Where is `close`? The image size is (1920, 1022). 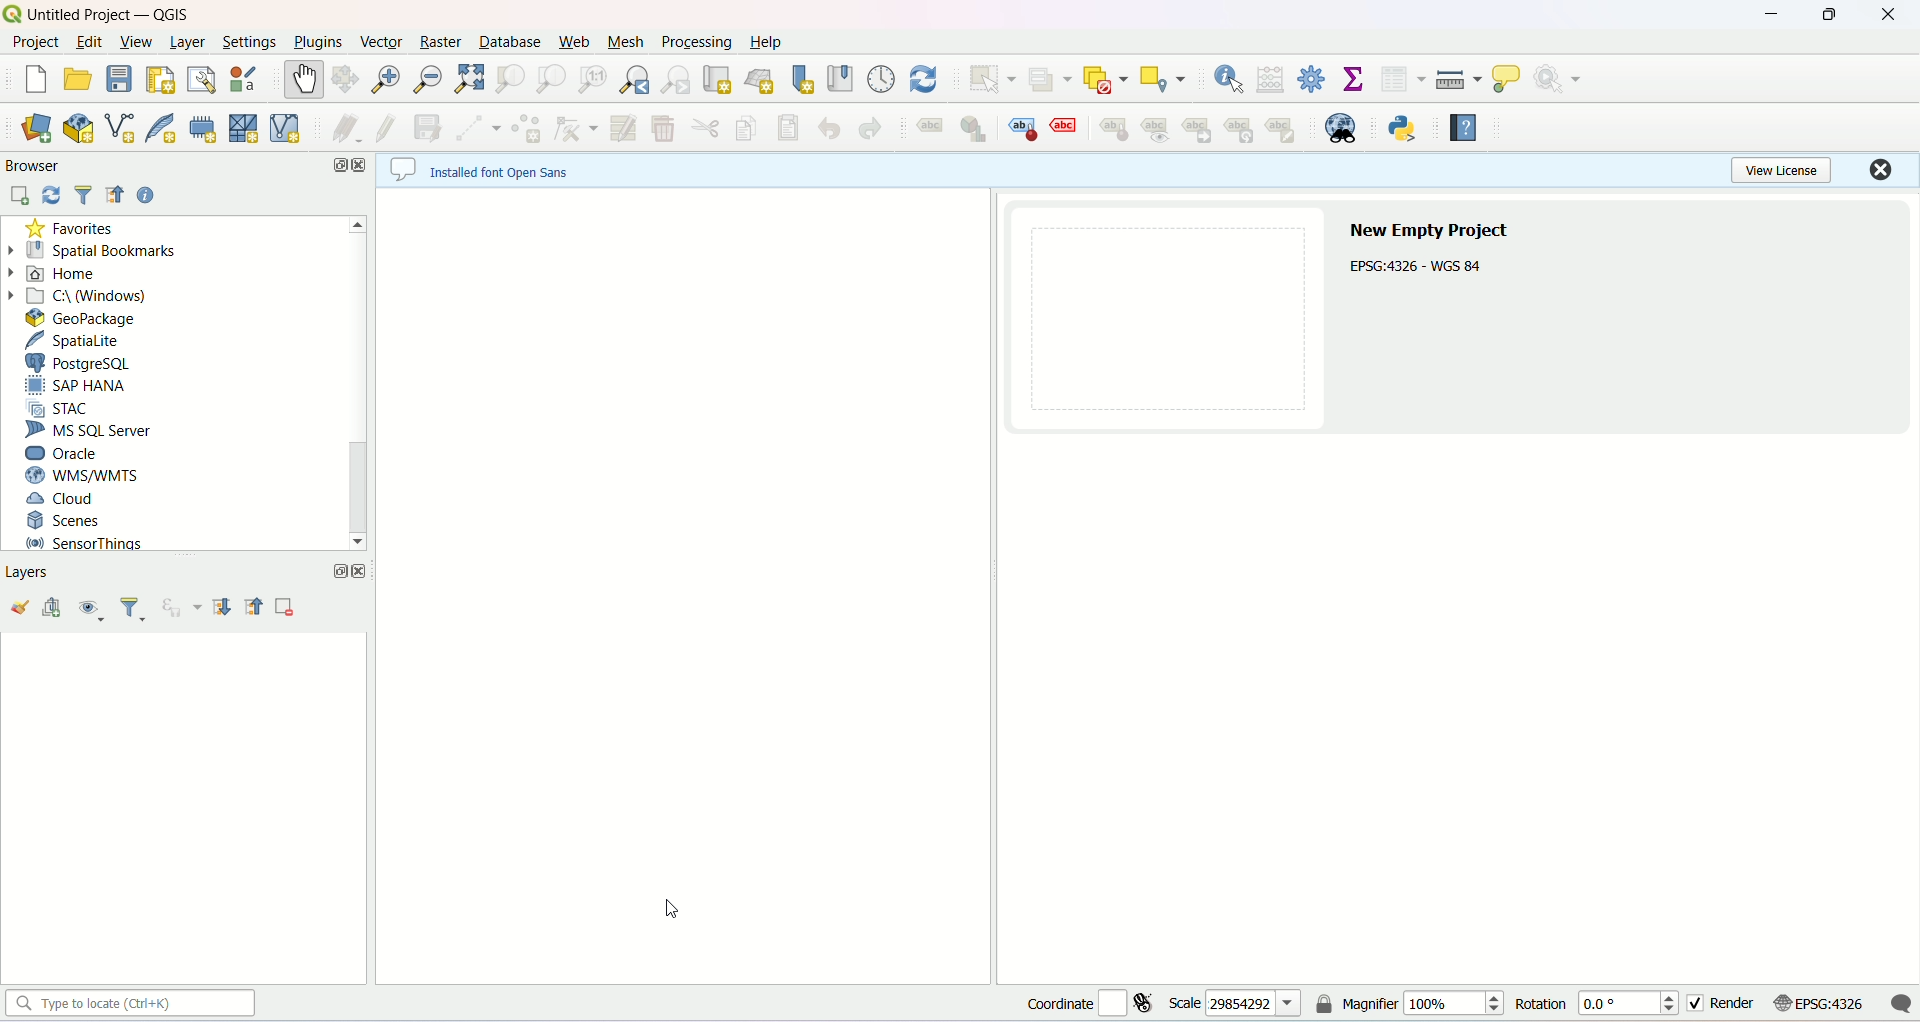 close is located at coordinates (359, 575).